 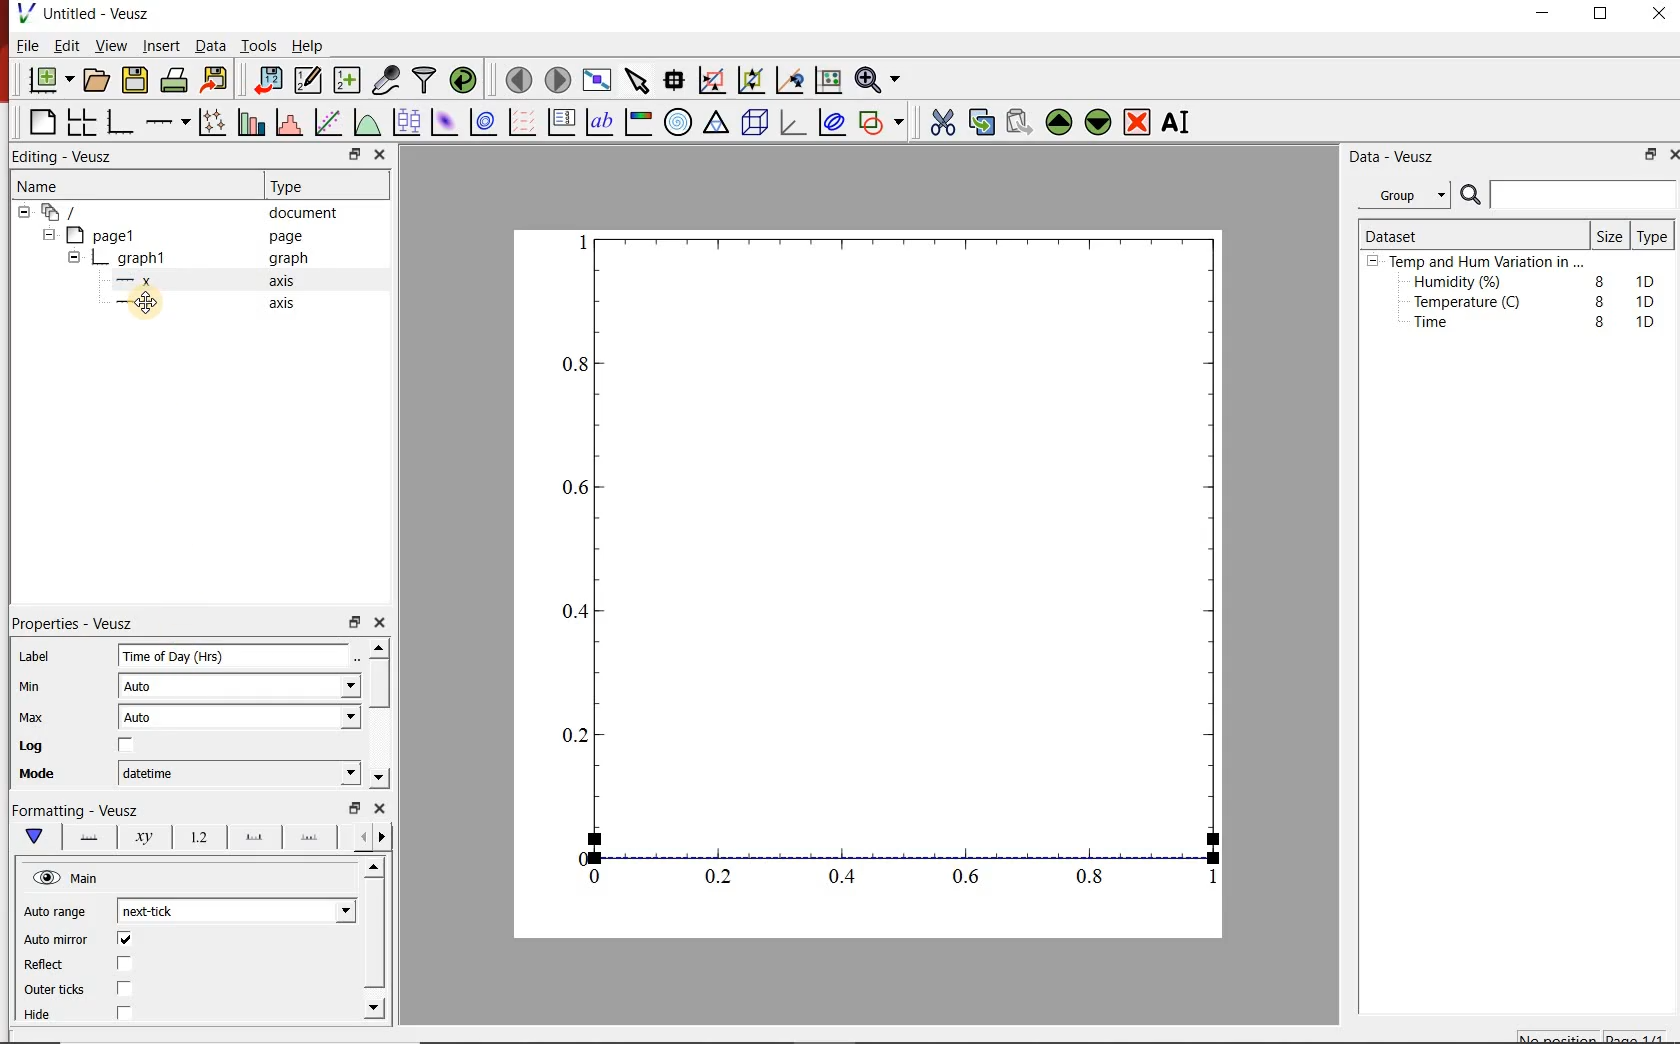 What do you see at coordinates (565, 122) in the screenshot?
I see `plot key` at bounding box center [565, 122].